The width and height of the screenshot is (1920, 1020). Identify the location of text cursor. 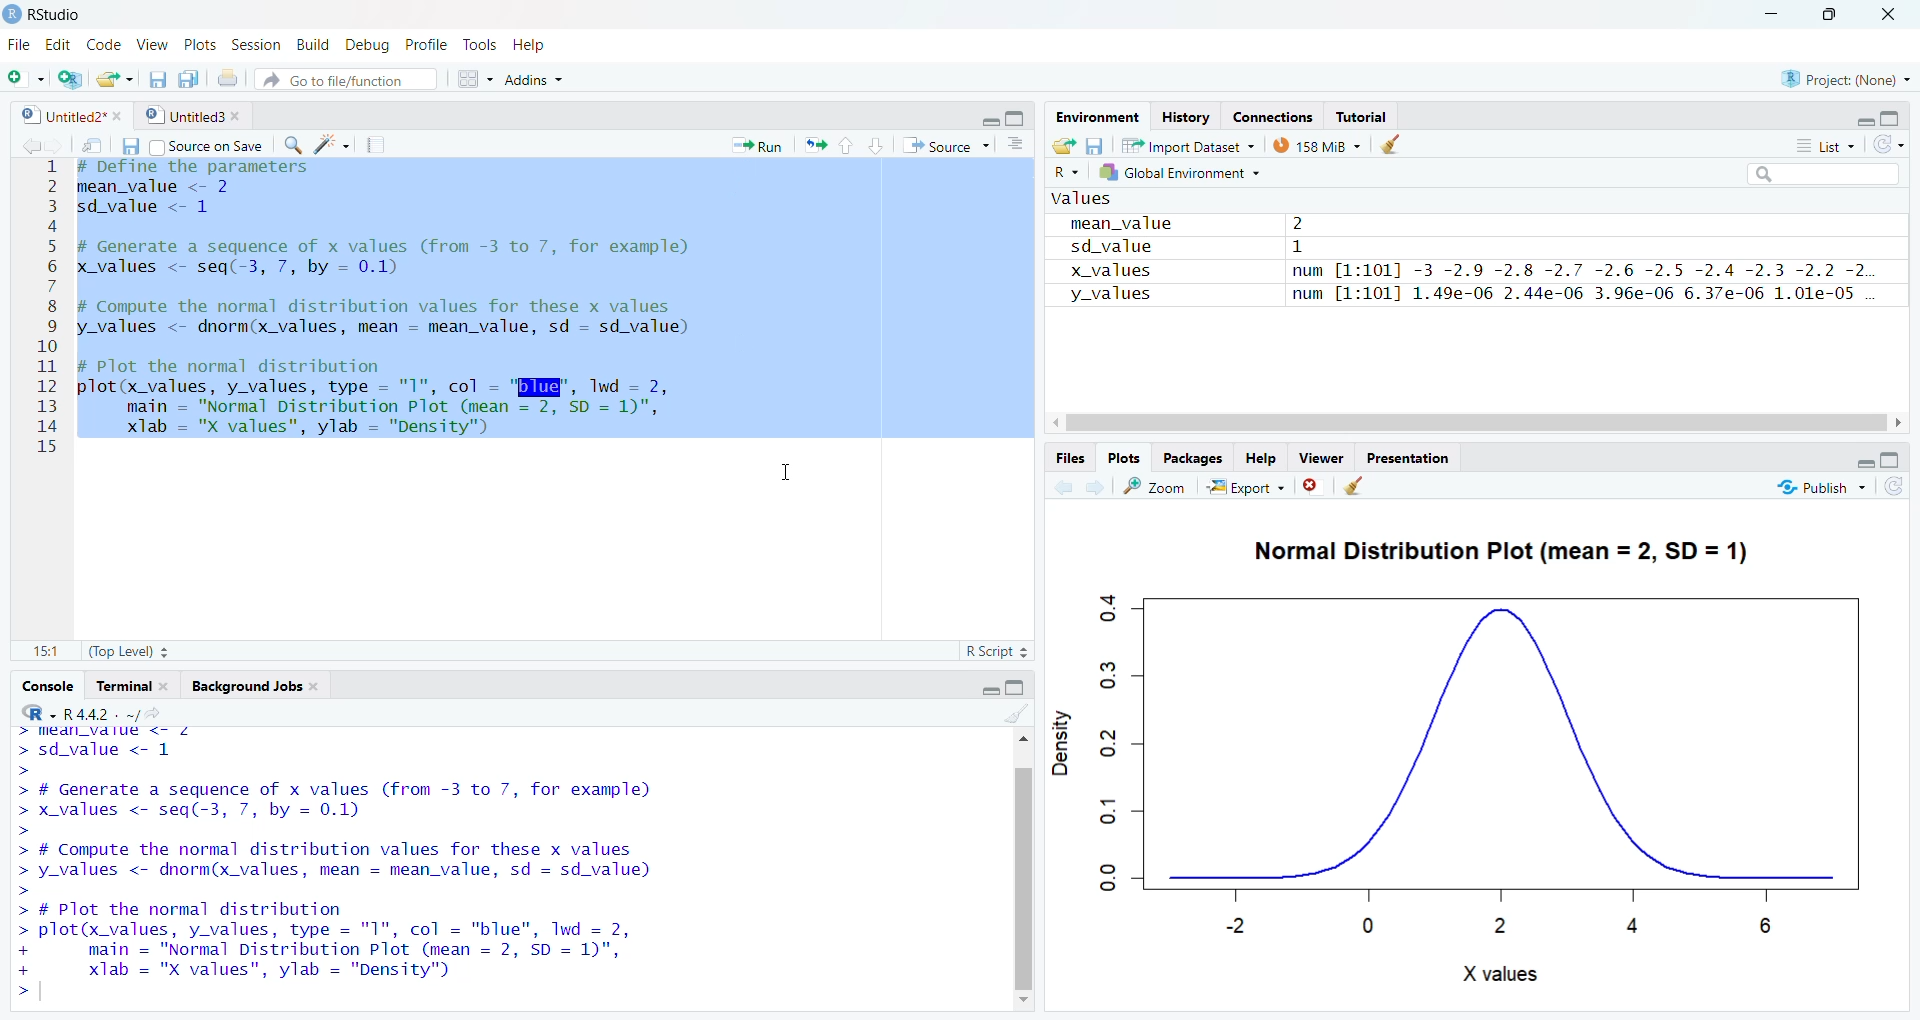
(783, 474).